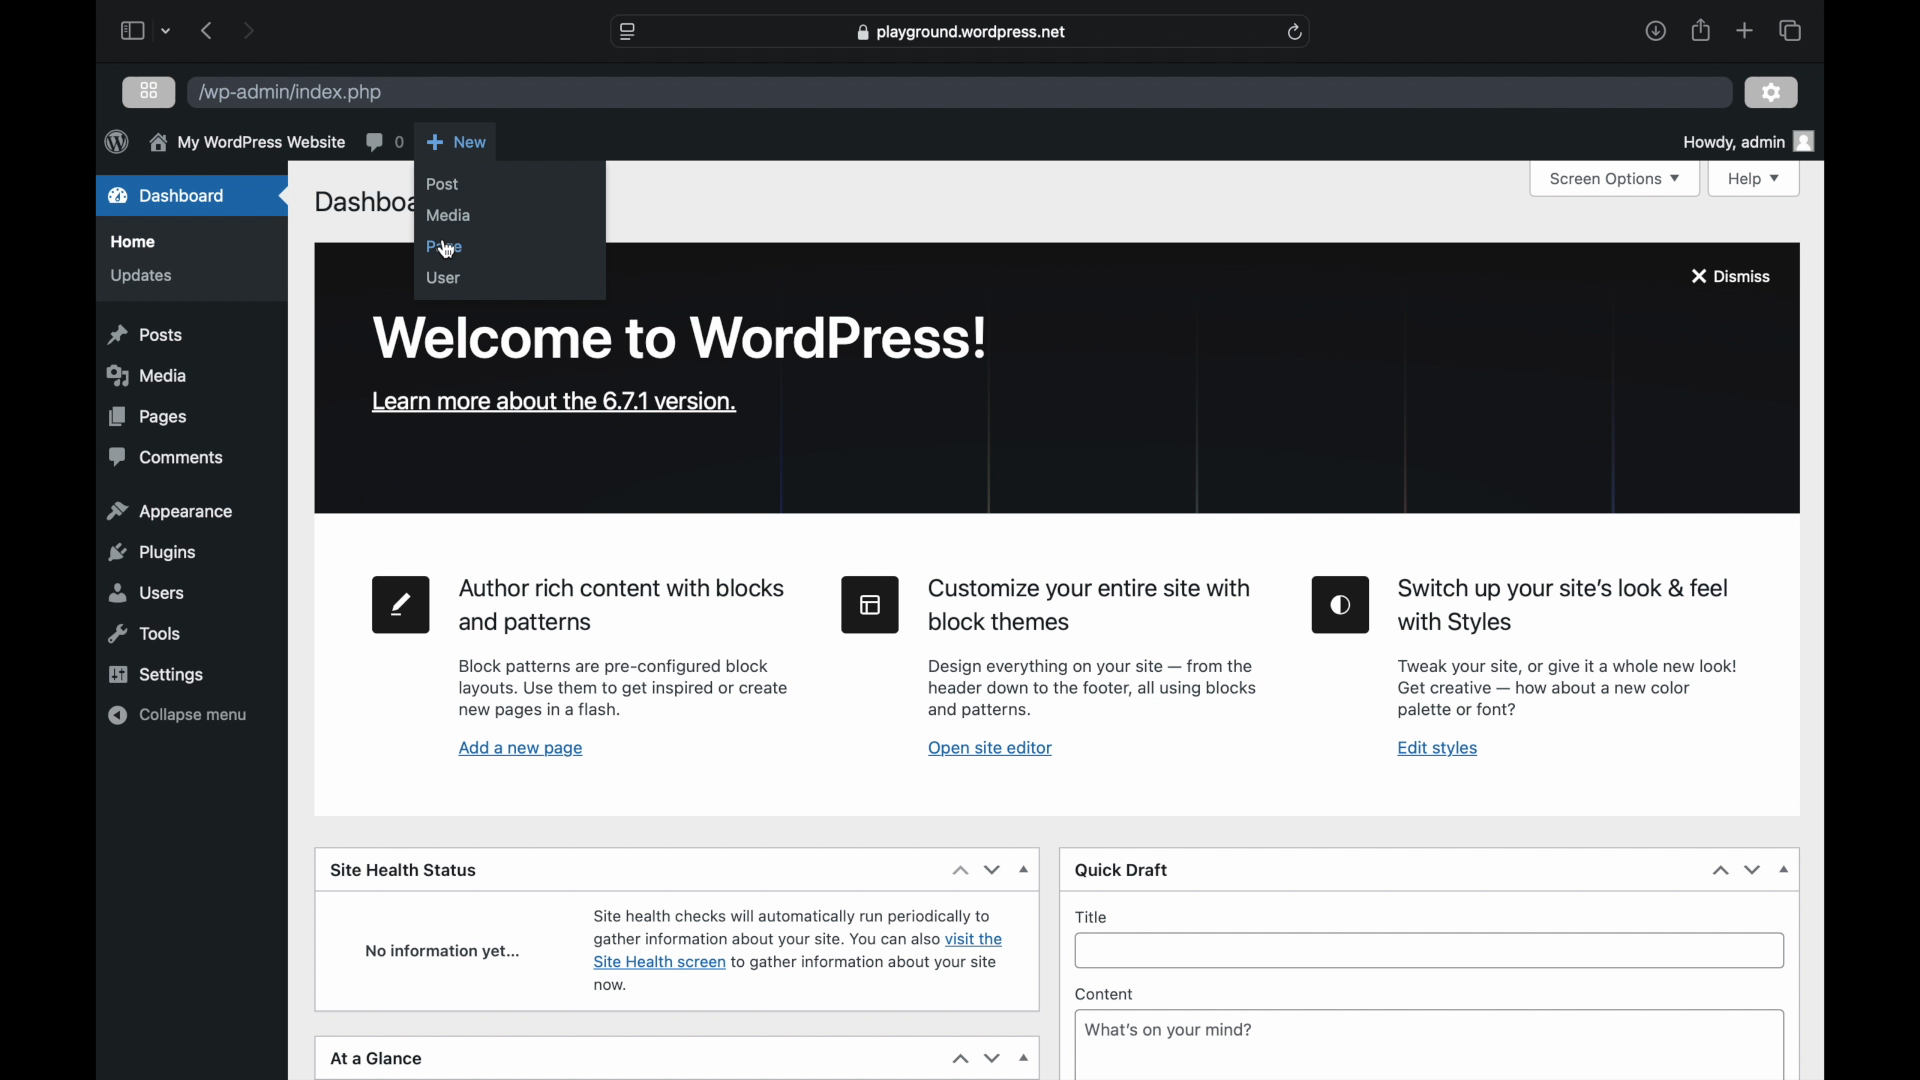  Describe the element at coordinates (1102, 647) in the screenshot. I see `Customize your entire site with
block themes

Design everything on your site — from the
header down to the footer, all using blocks
and patterns.` at that location.